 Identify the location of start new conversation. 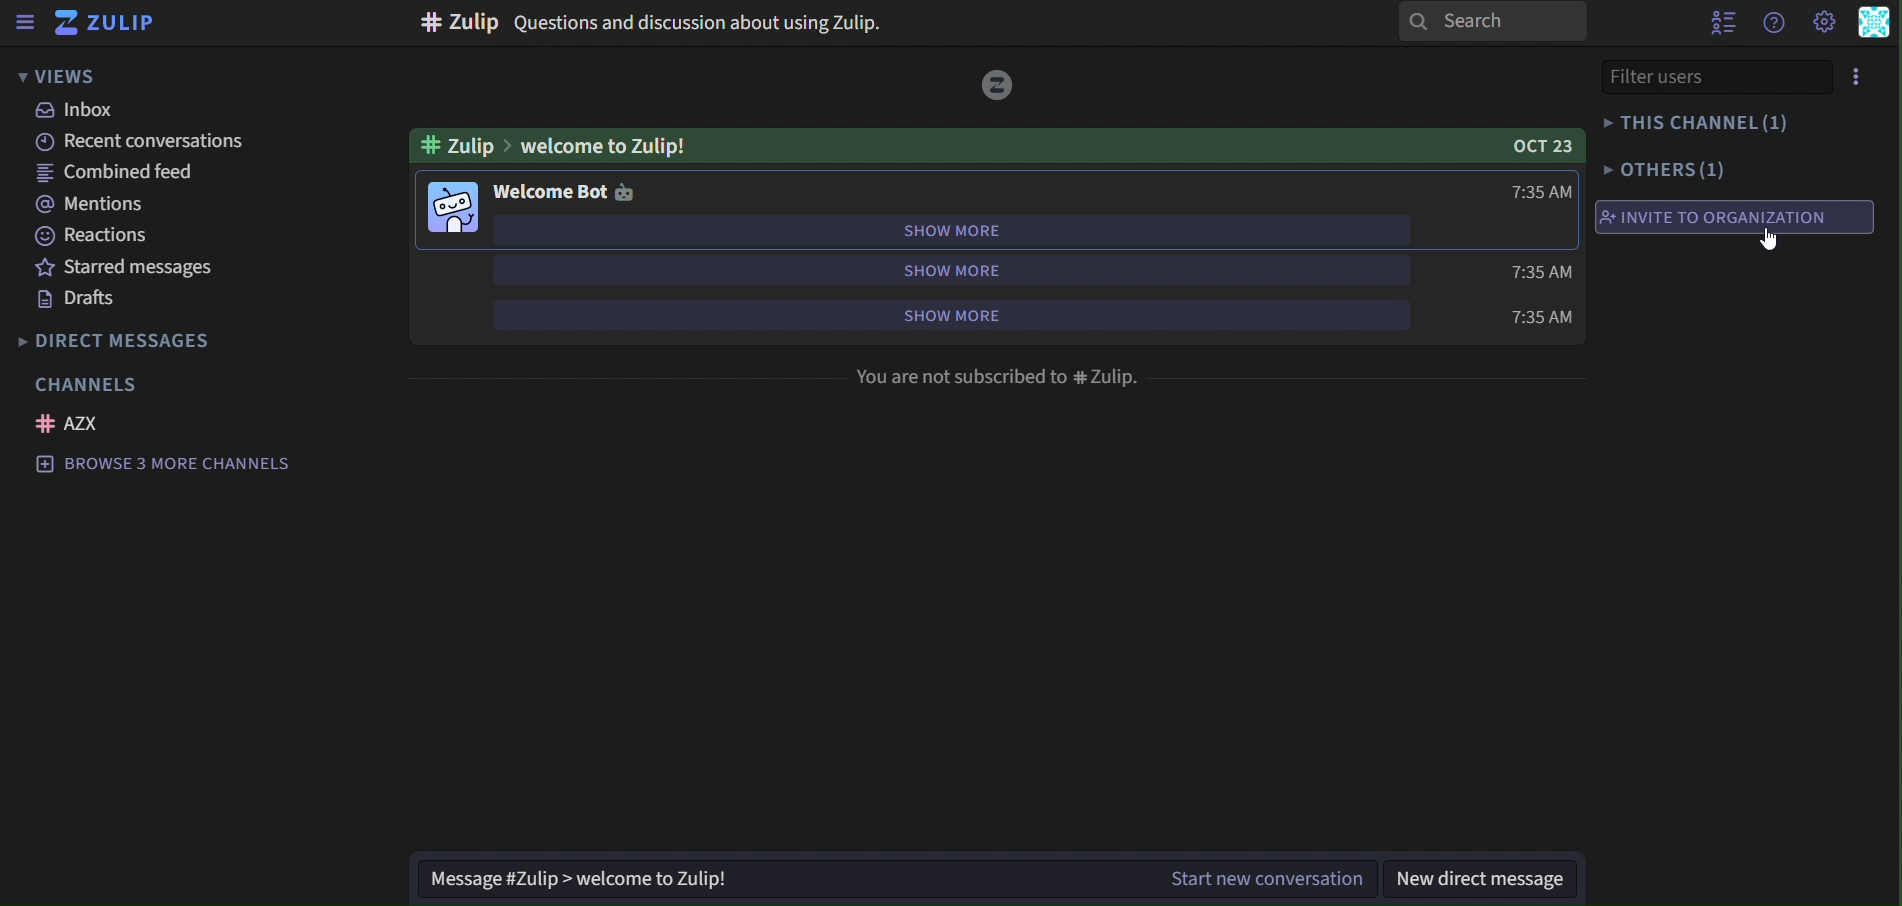
(897, 880).